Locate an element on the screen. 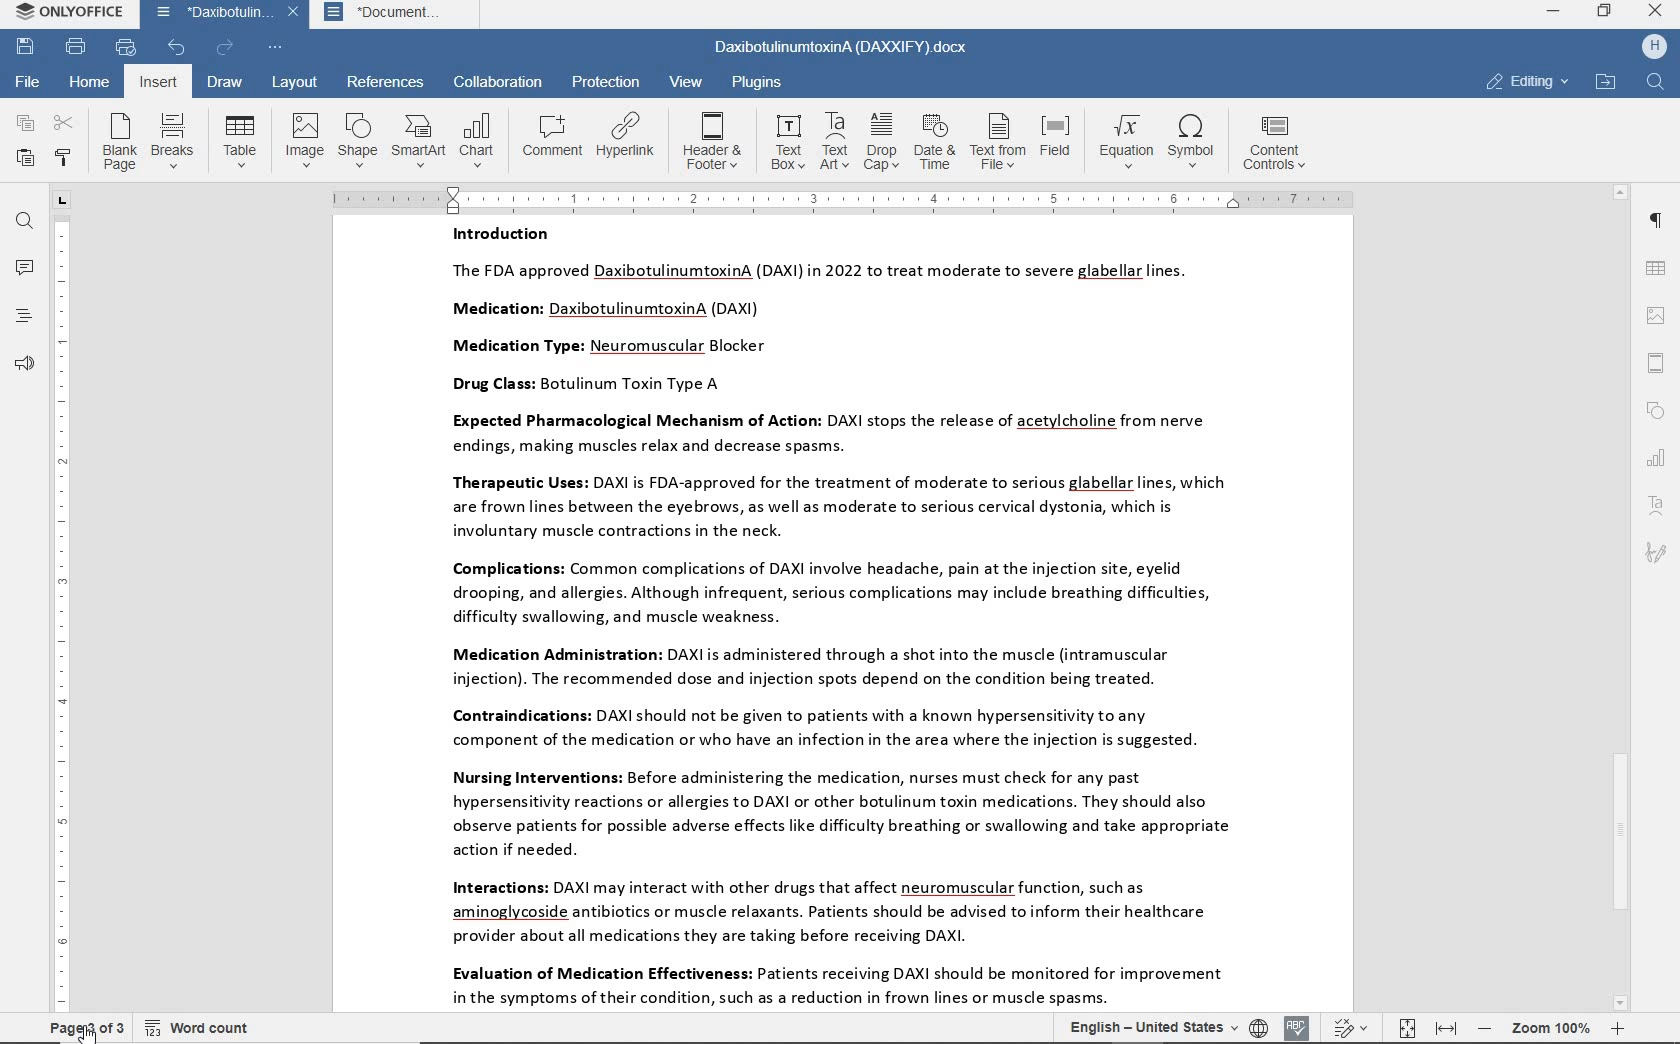 The height and width of the screenshot is (1044, 1680). Cursor is located at coordinates (86, 1031).